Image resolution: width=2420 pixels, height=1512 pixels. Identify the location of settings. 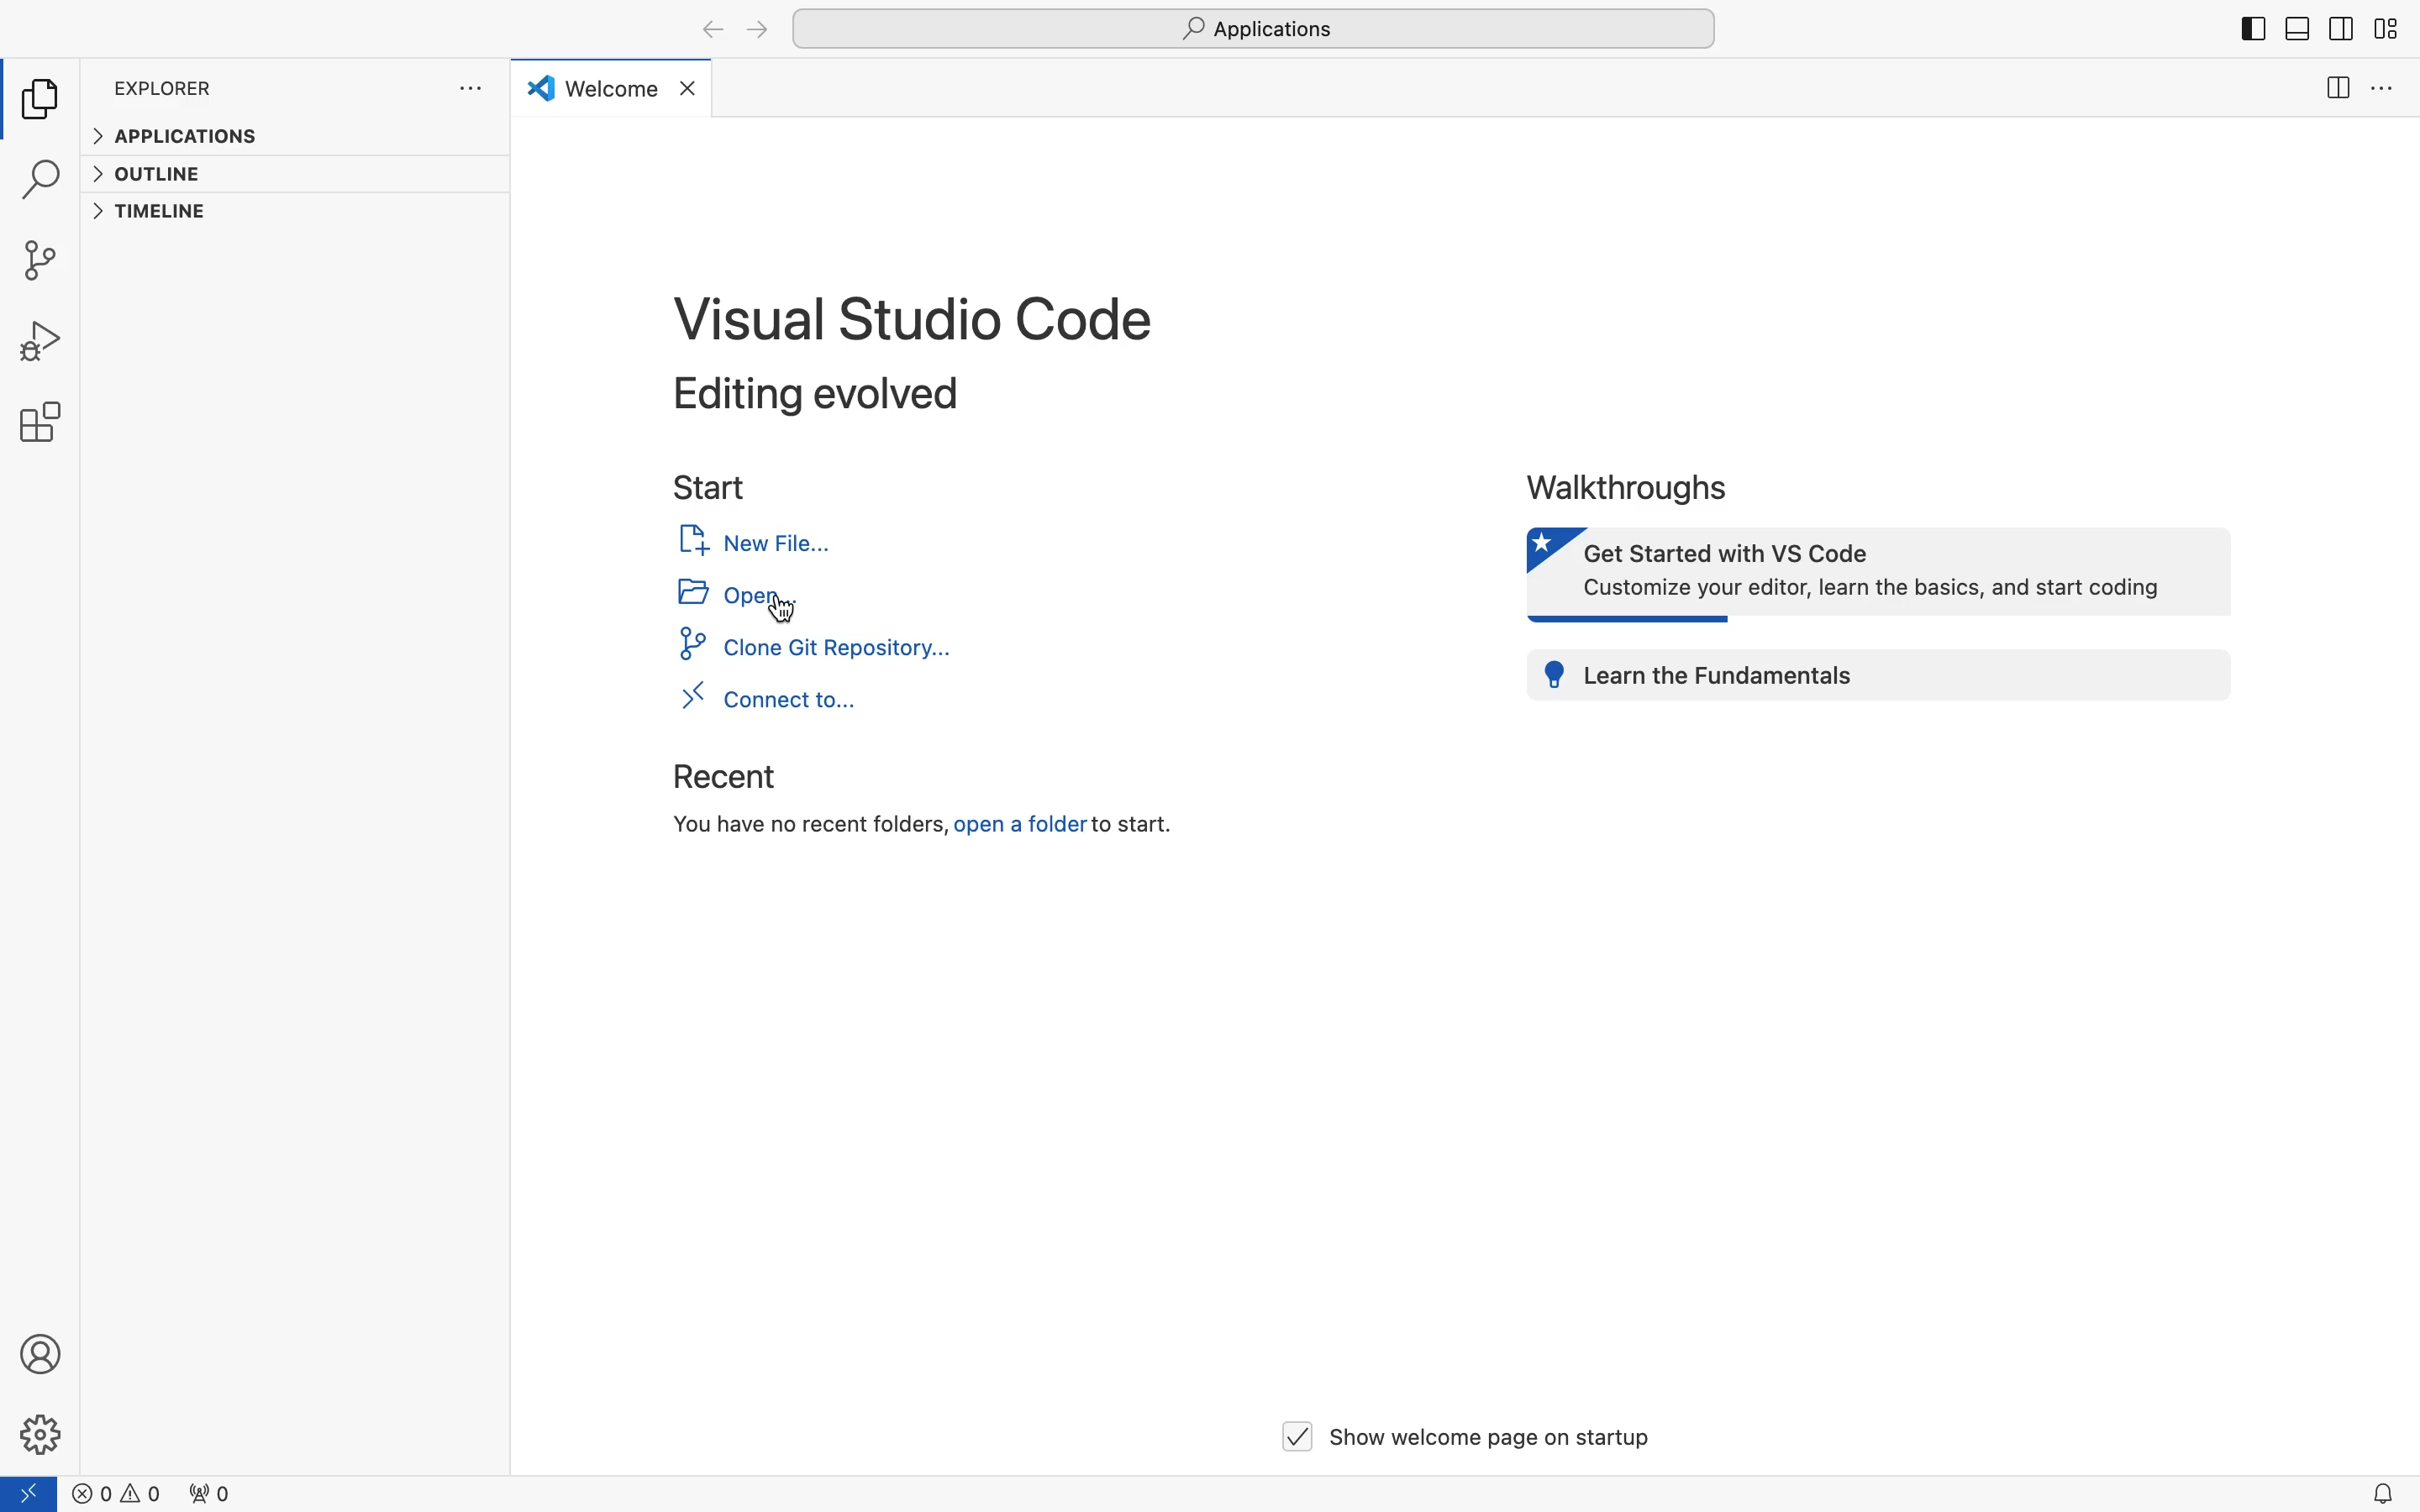
(43, 1434).